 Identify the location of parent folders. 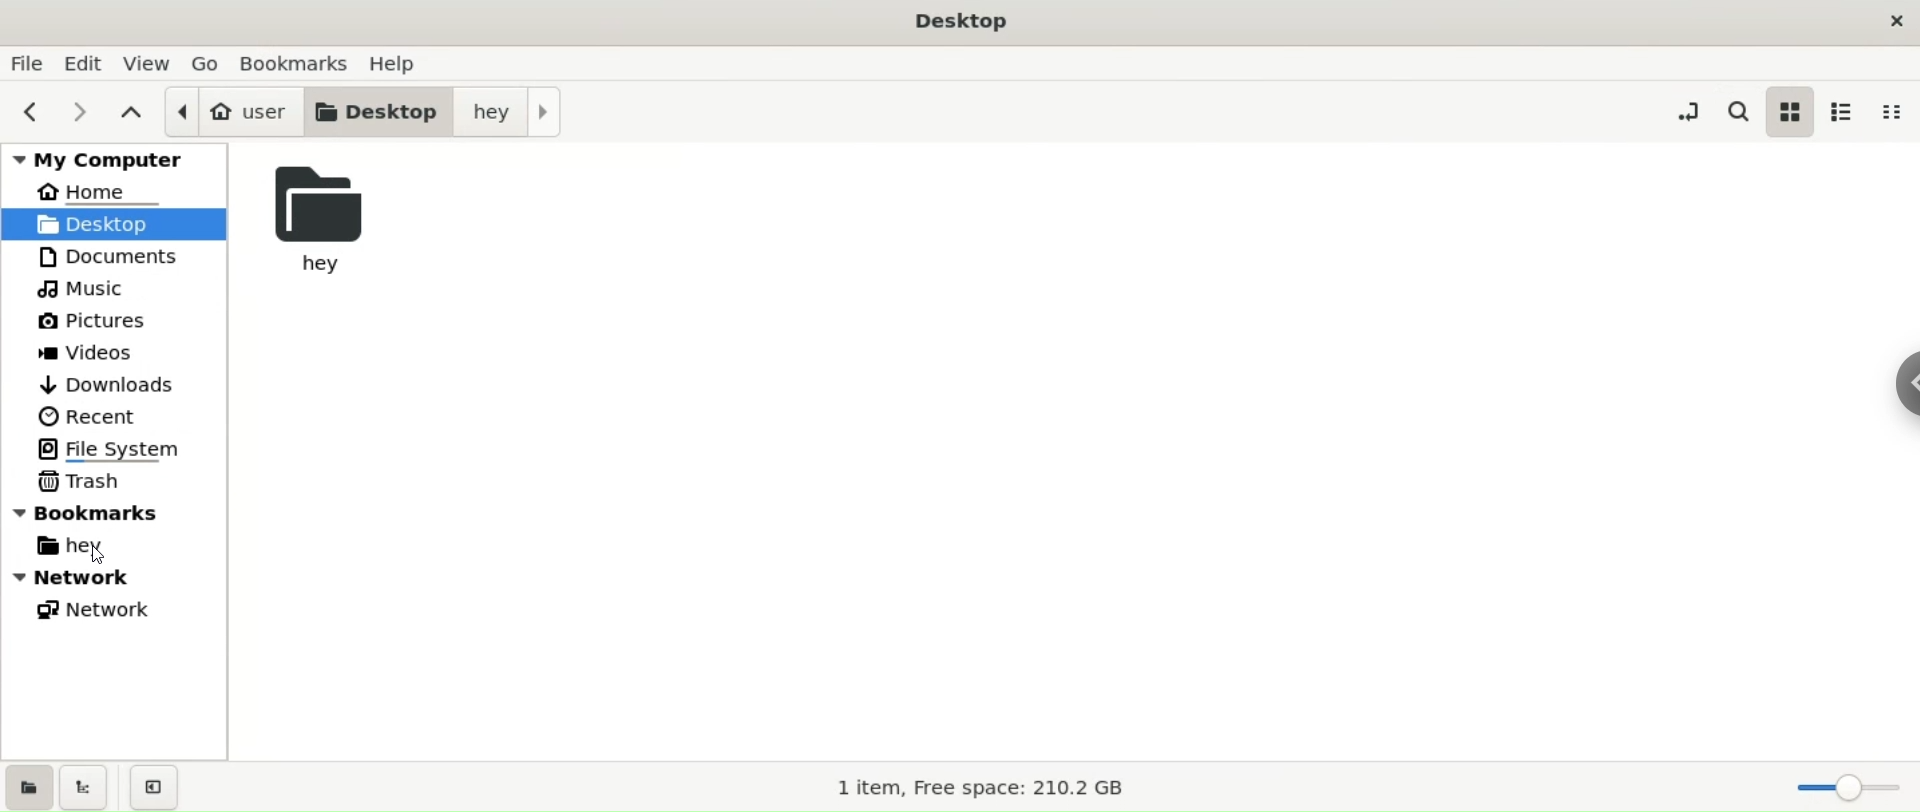
(134, 112).